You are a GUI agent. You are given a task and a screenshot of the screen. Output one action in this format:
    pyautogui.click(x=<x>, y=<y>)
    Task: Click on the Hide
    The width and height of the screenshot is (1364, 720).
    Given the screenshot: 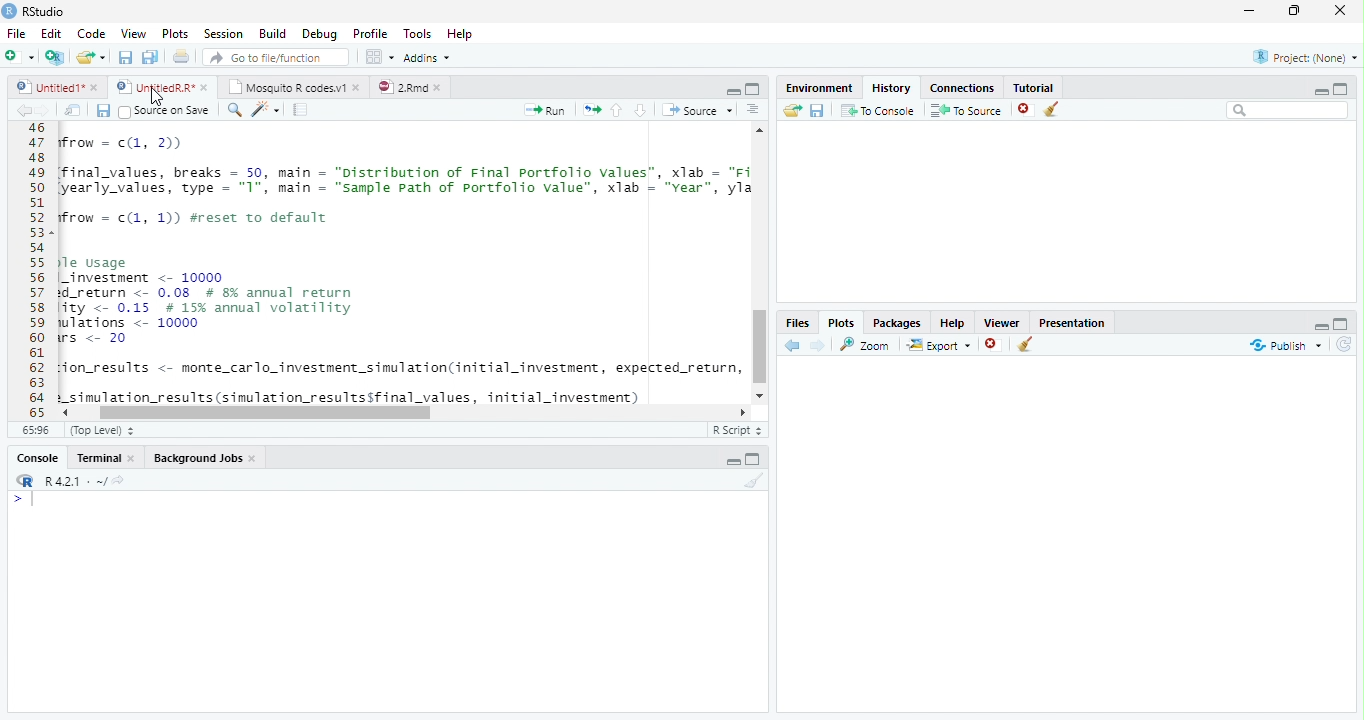 What is the action you would take?
    pyautogui.click(x=1321, y=90)
    